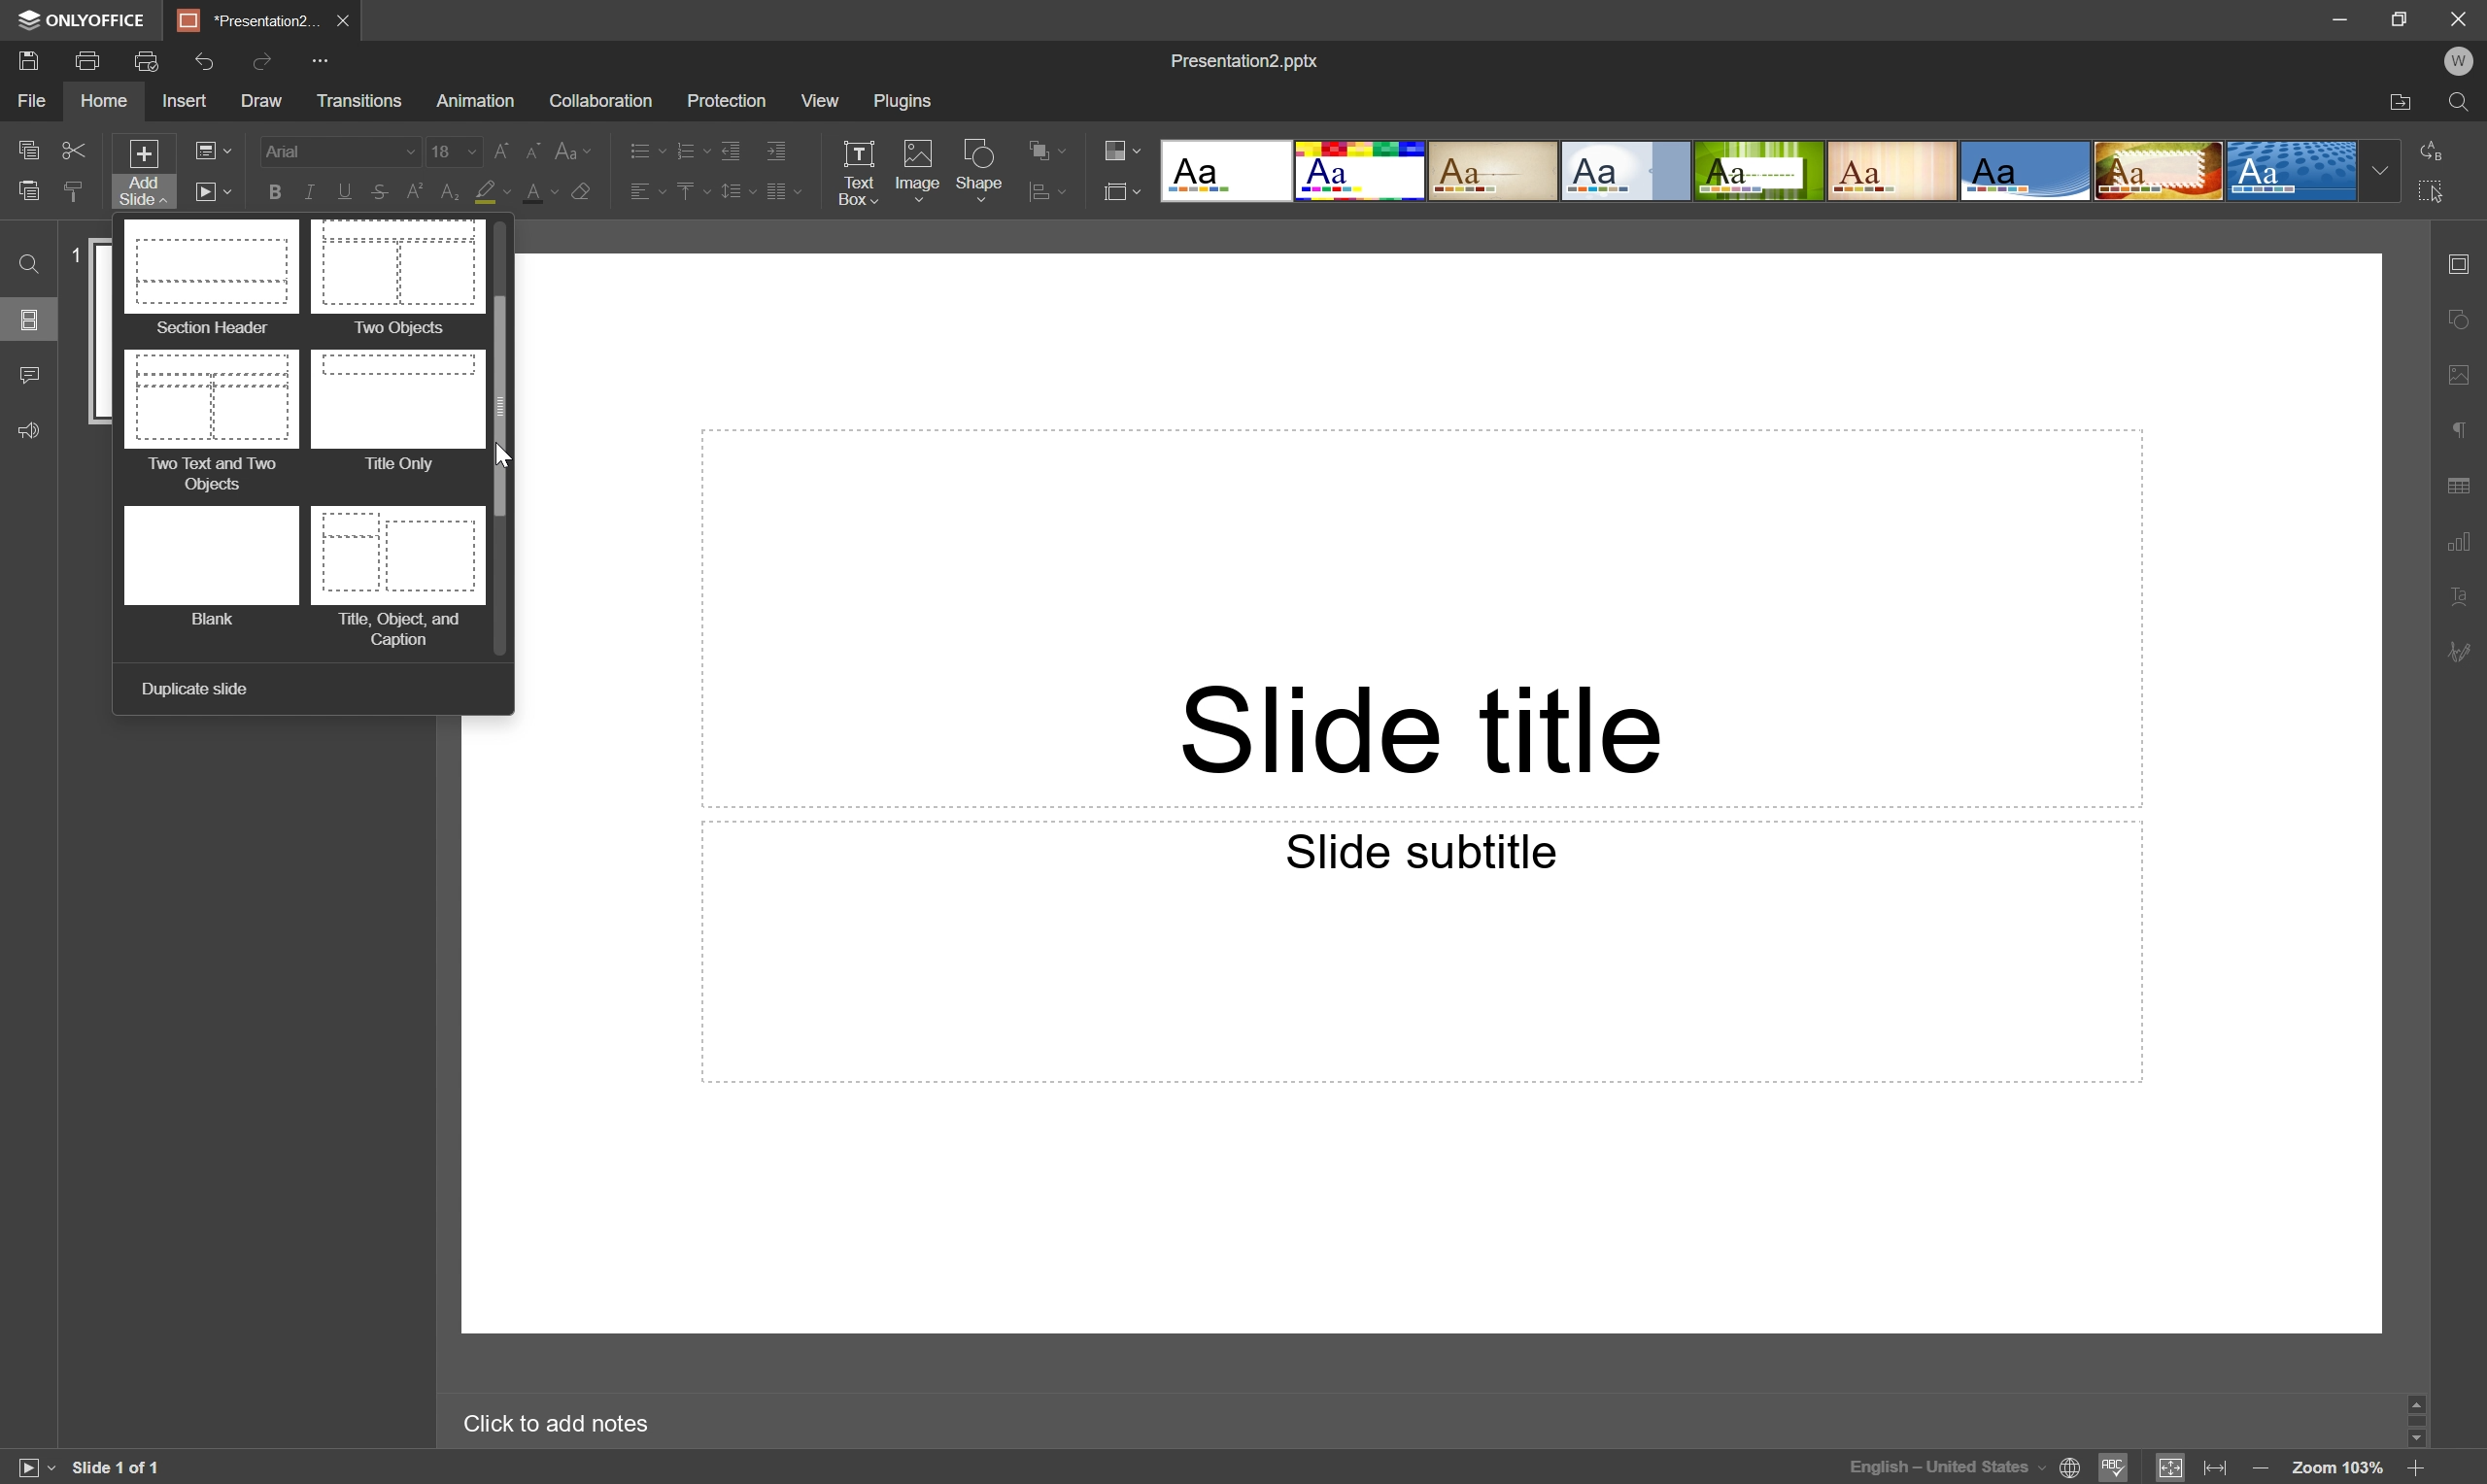 The width and height of the screenshot is (2487, 1484). What do you see at coordinates (2116, 1467) in the screenshot?
I see `Spell checking` at bounding box center [2116, 1467].